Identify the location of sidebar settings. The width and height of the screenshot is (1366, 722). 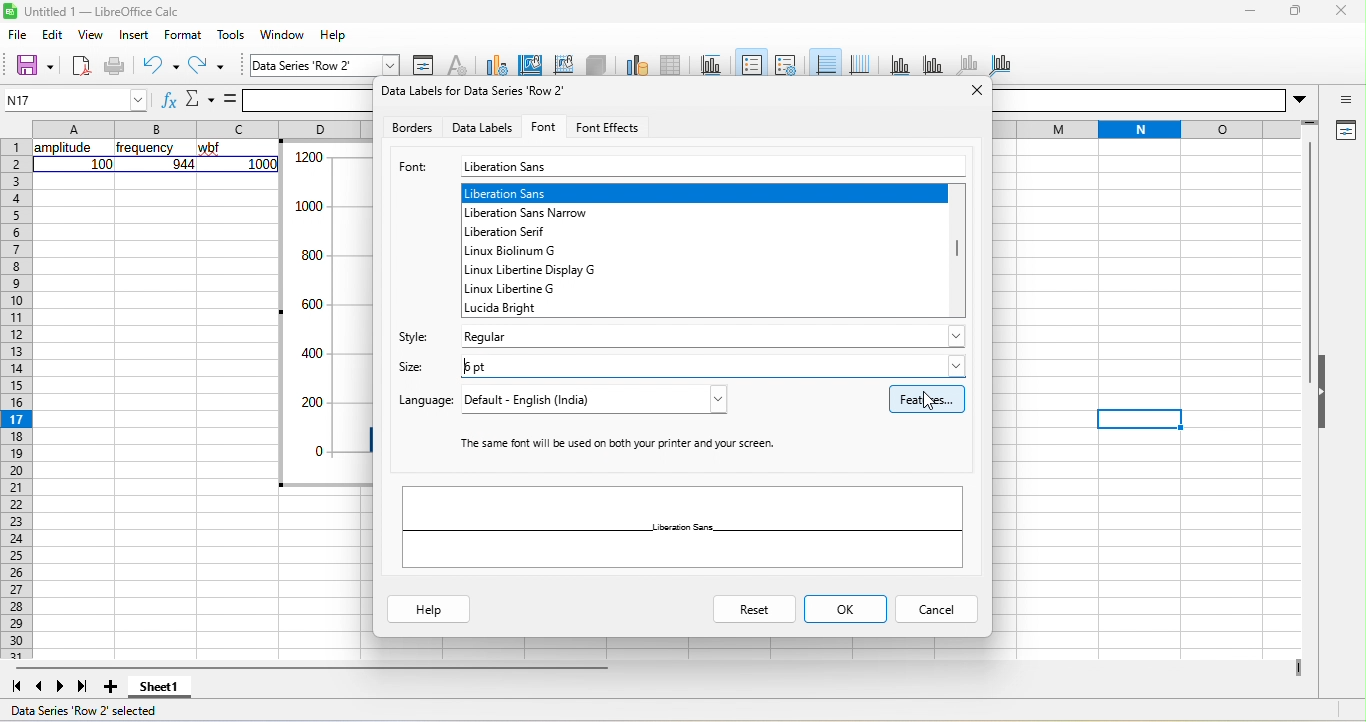
(1343, 96).